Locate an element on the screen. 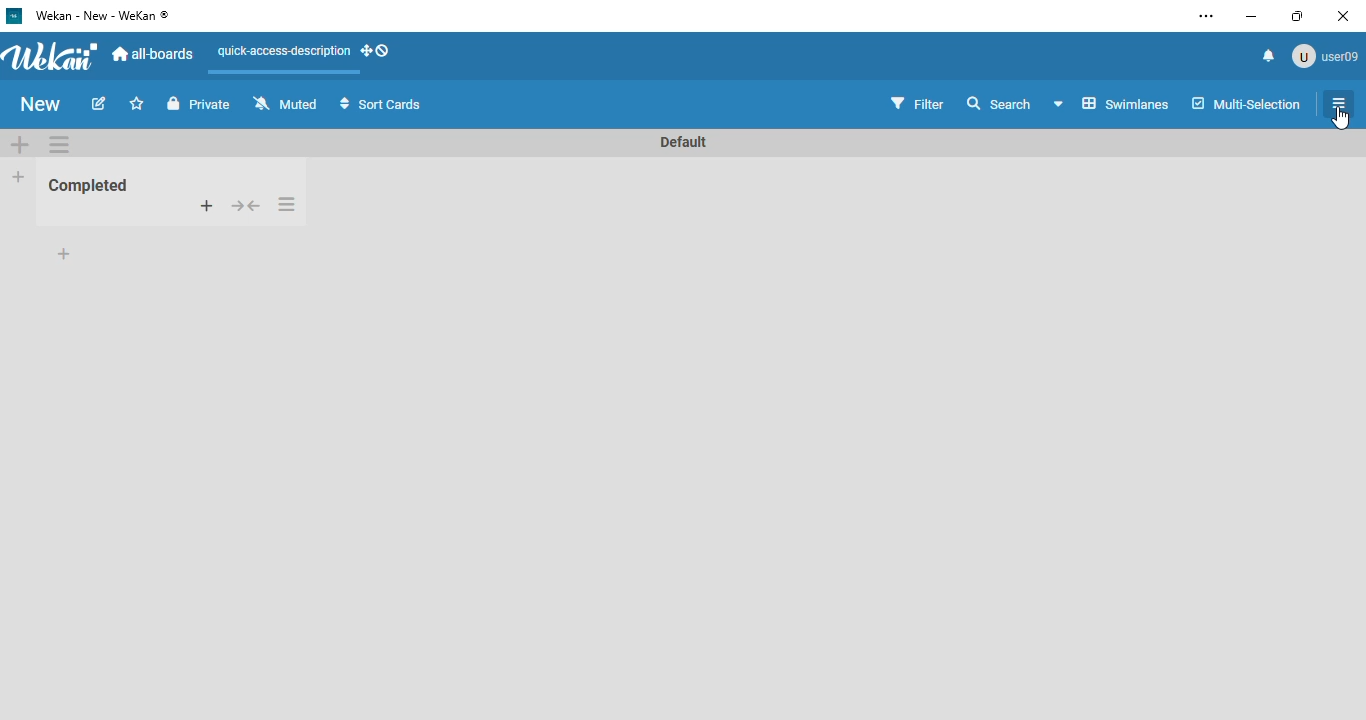 Image resolution: width=1366 pixels, height=720 pixels. Completed is located at coordinates (90, 184).